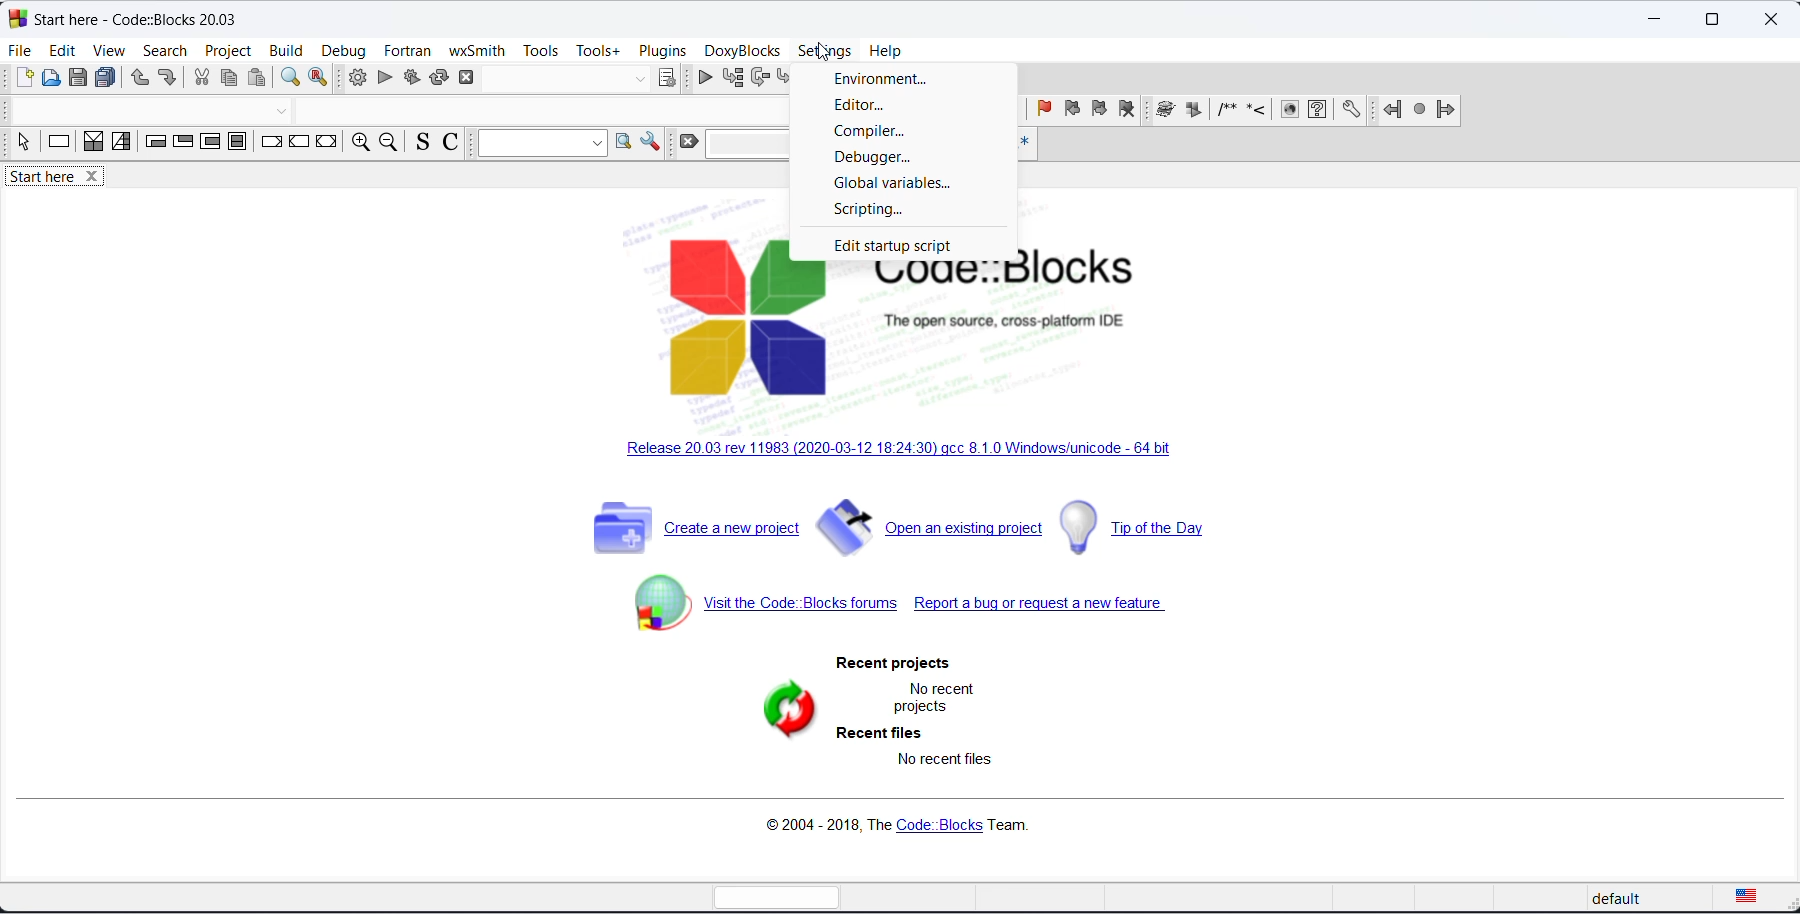 The height and width of the screenshot is (914, 1800). What do you see at coordinates (23, 78) in the screenshot?
I see `new file` at bounding box center [23, 78].